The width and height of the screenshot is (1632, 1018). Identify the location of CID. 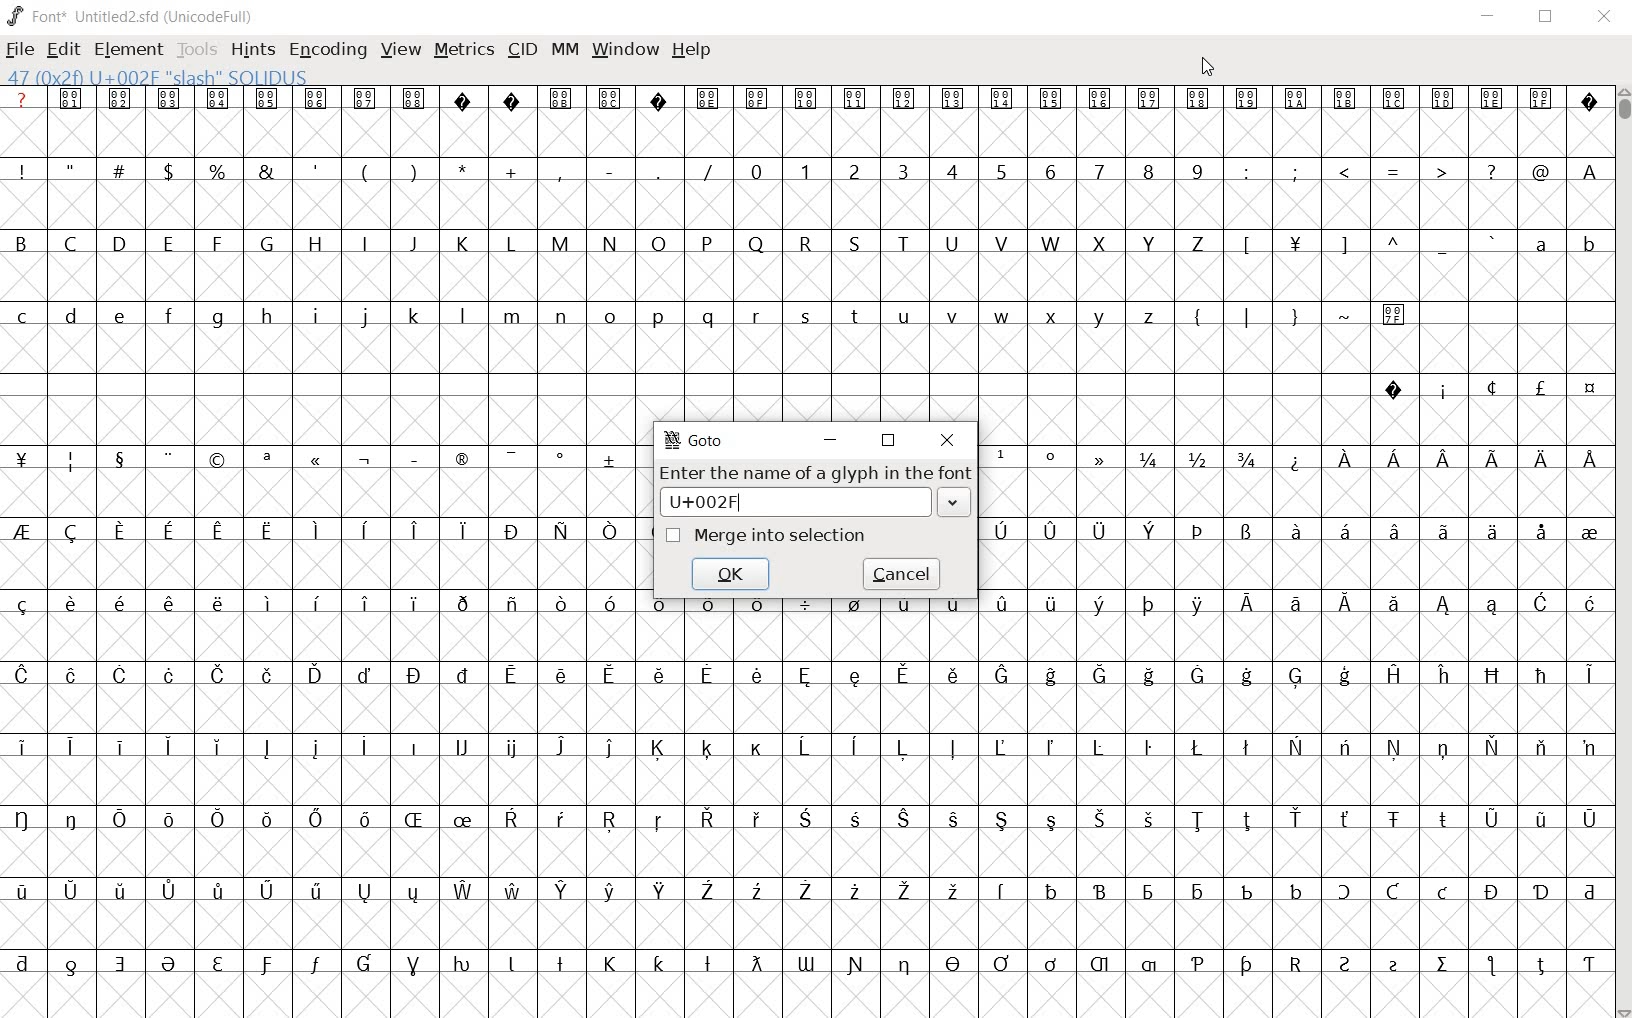
(522, 50).